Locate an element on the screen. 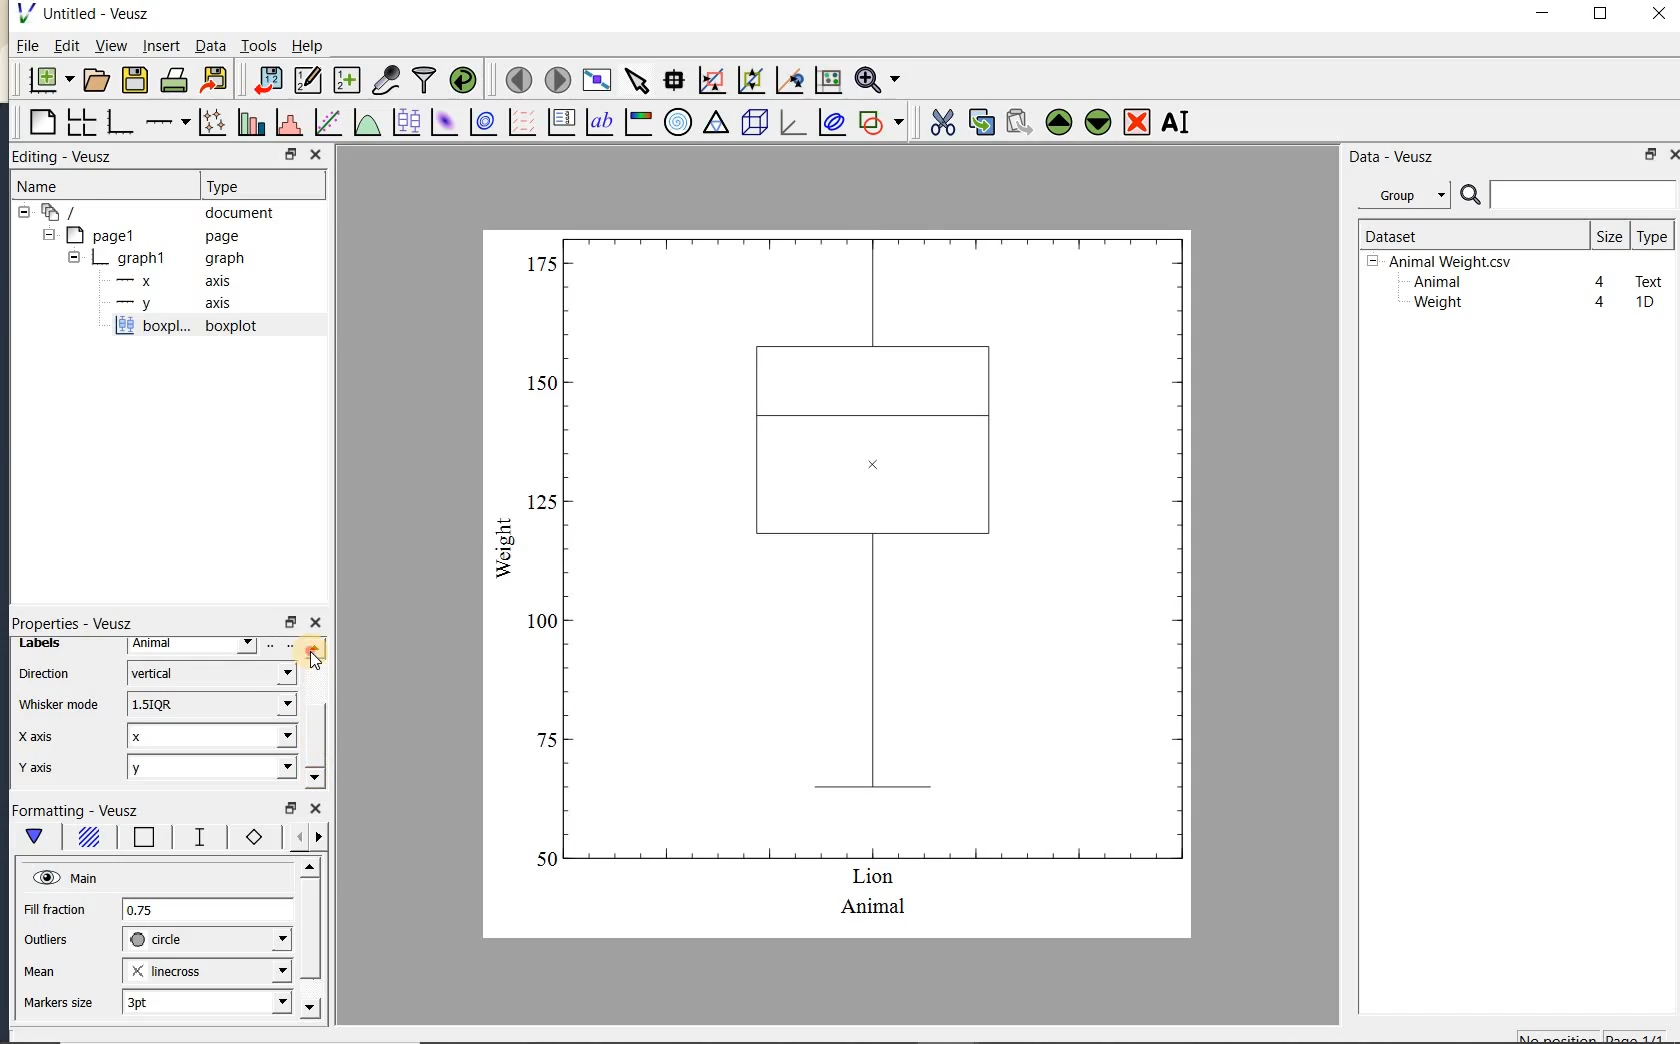  boxplot is located at coordinates (209, 328).